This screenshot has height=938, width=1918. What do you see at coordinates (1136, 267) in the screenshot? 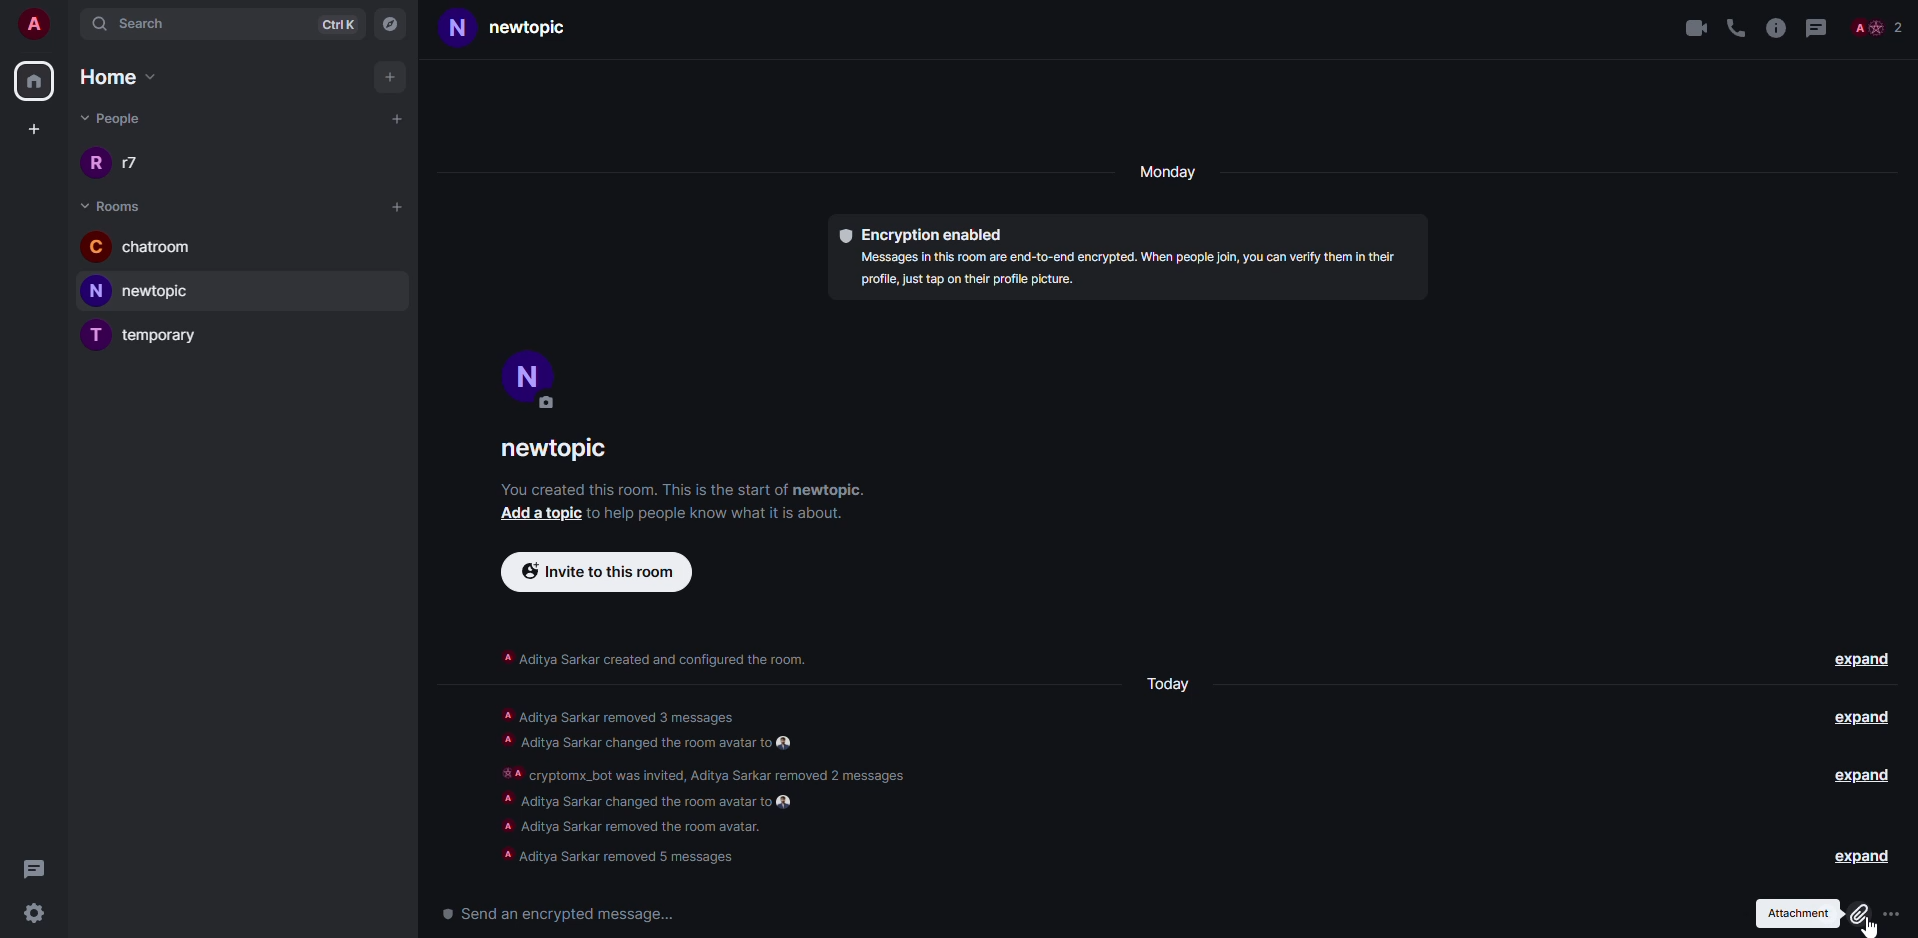
I see `info` at bounding box center [1136, 267].